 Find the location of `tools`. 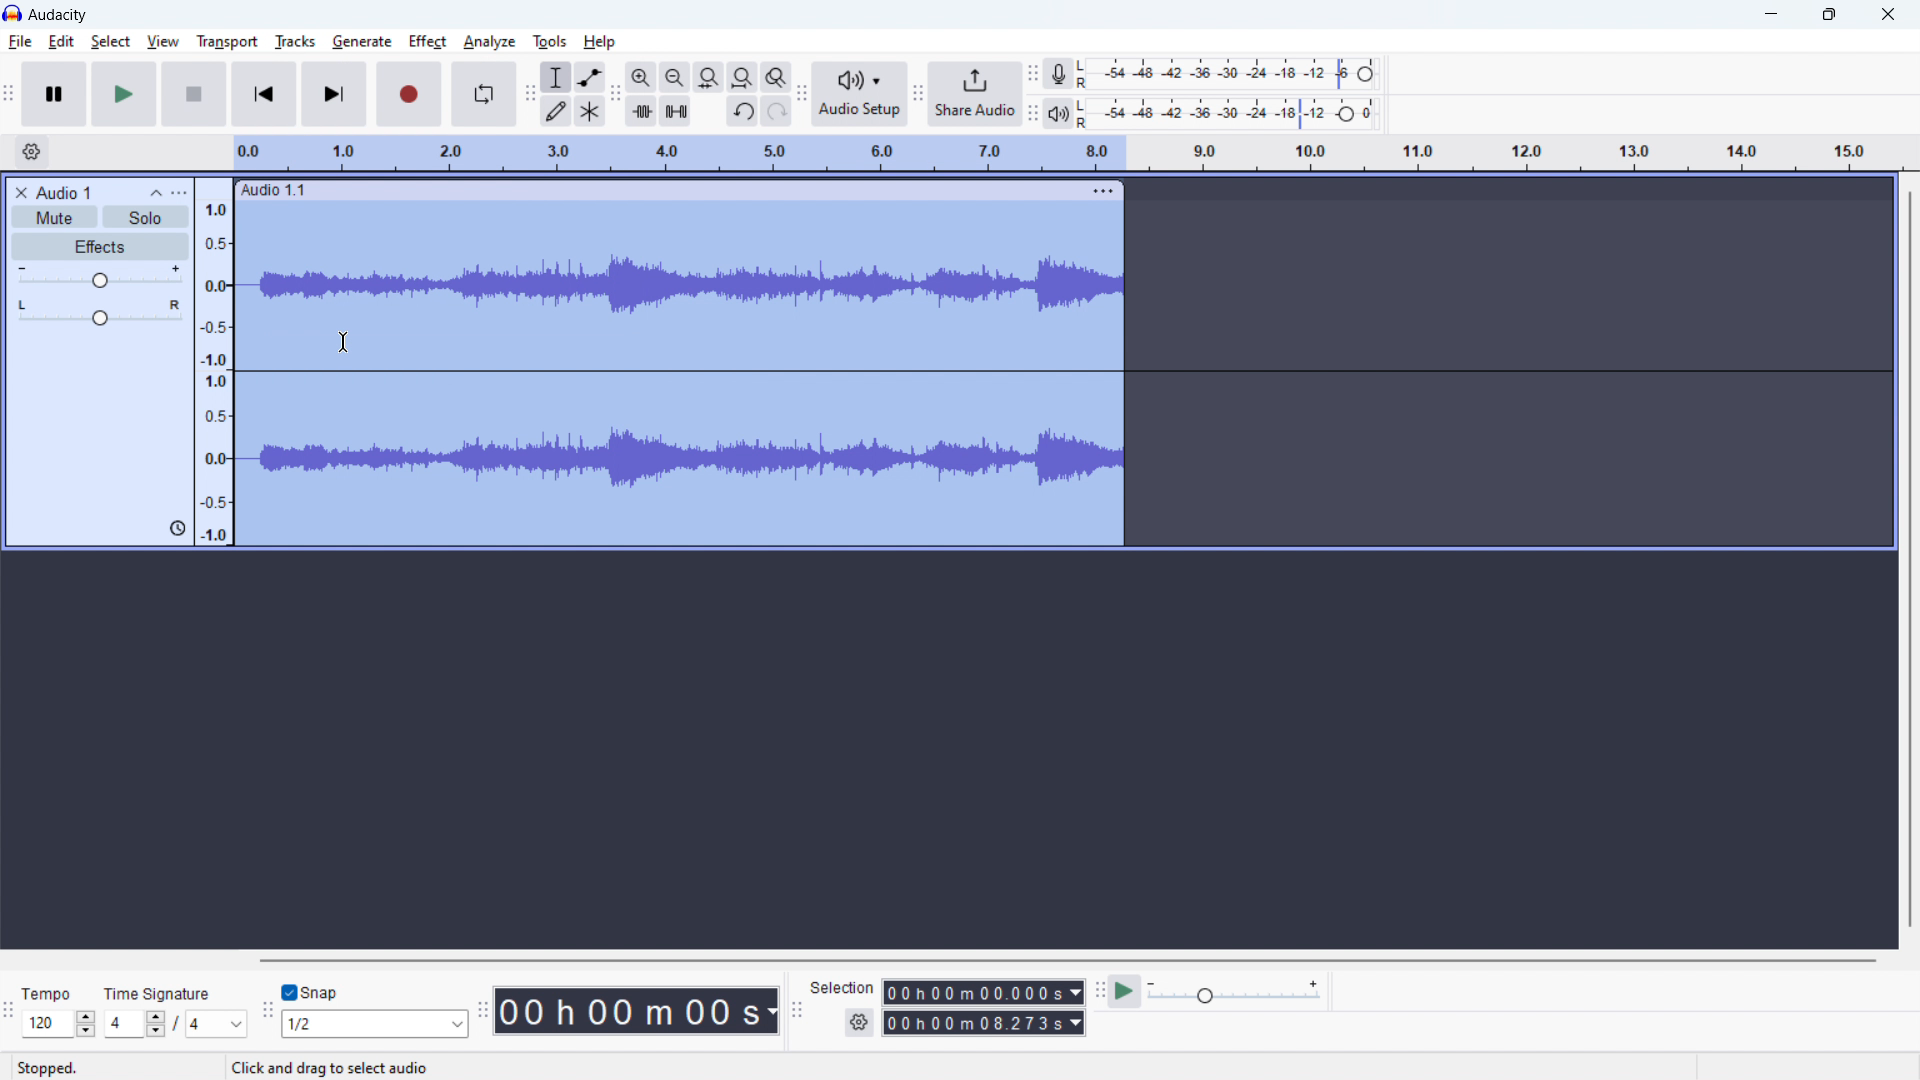

tools is located at coordinates (550, 41).